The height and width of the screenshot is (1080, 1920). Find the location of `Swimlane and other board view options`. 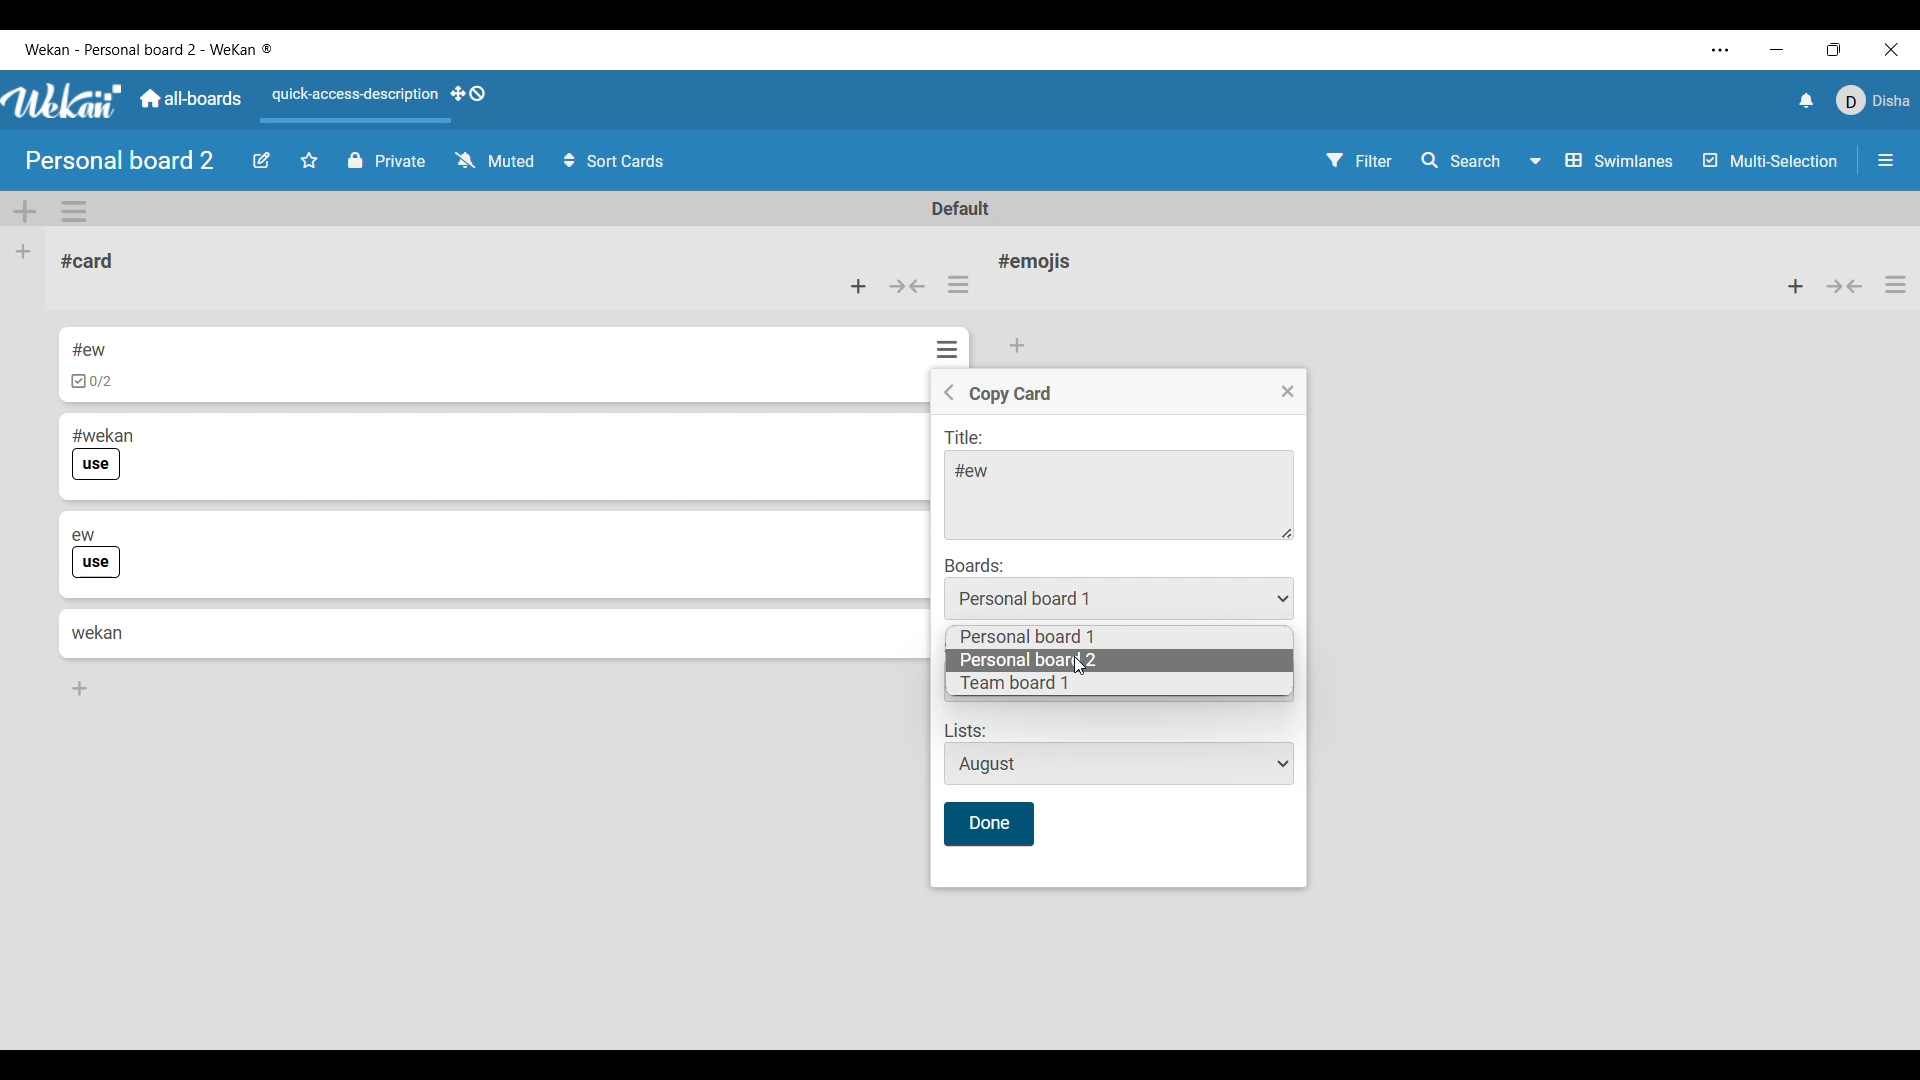

Swimlane and other board view options is located at coordinates (1603, 161).